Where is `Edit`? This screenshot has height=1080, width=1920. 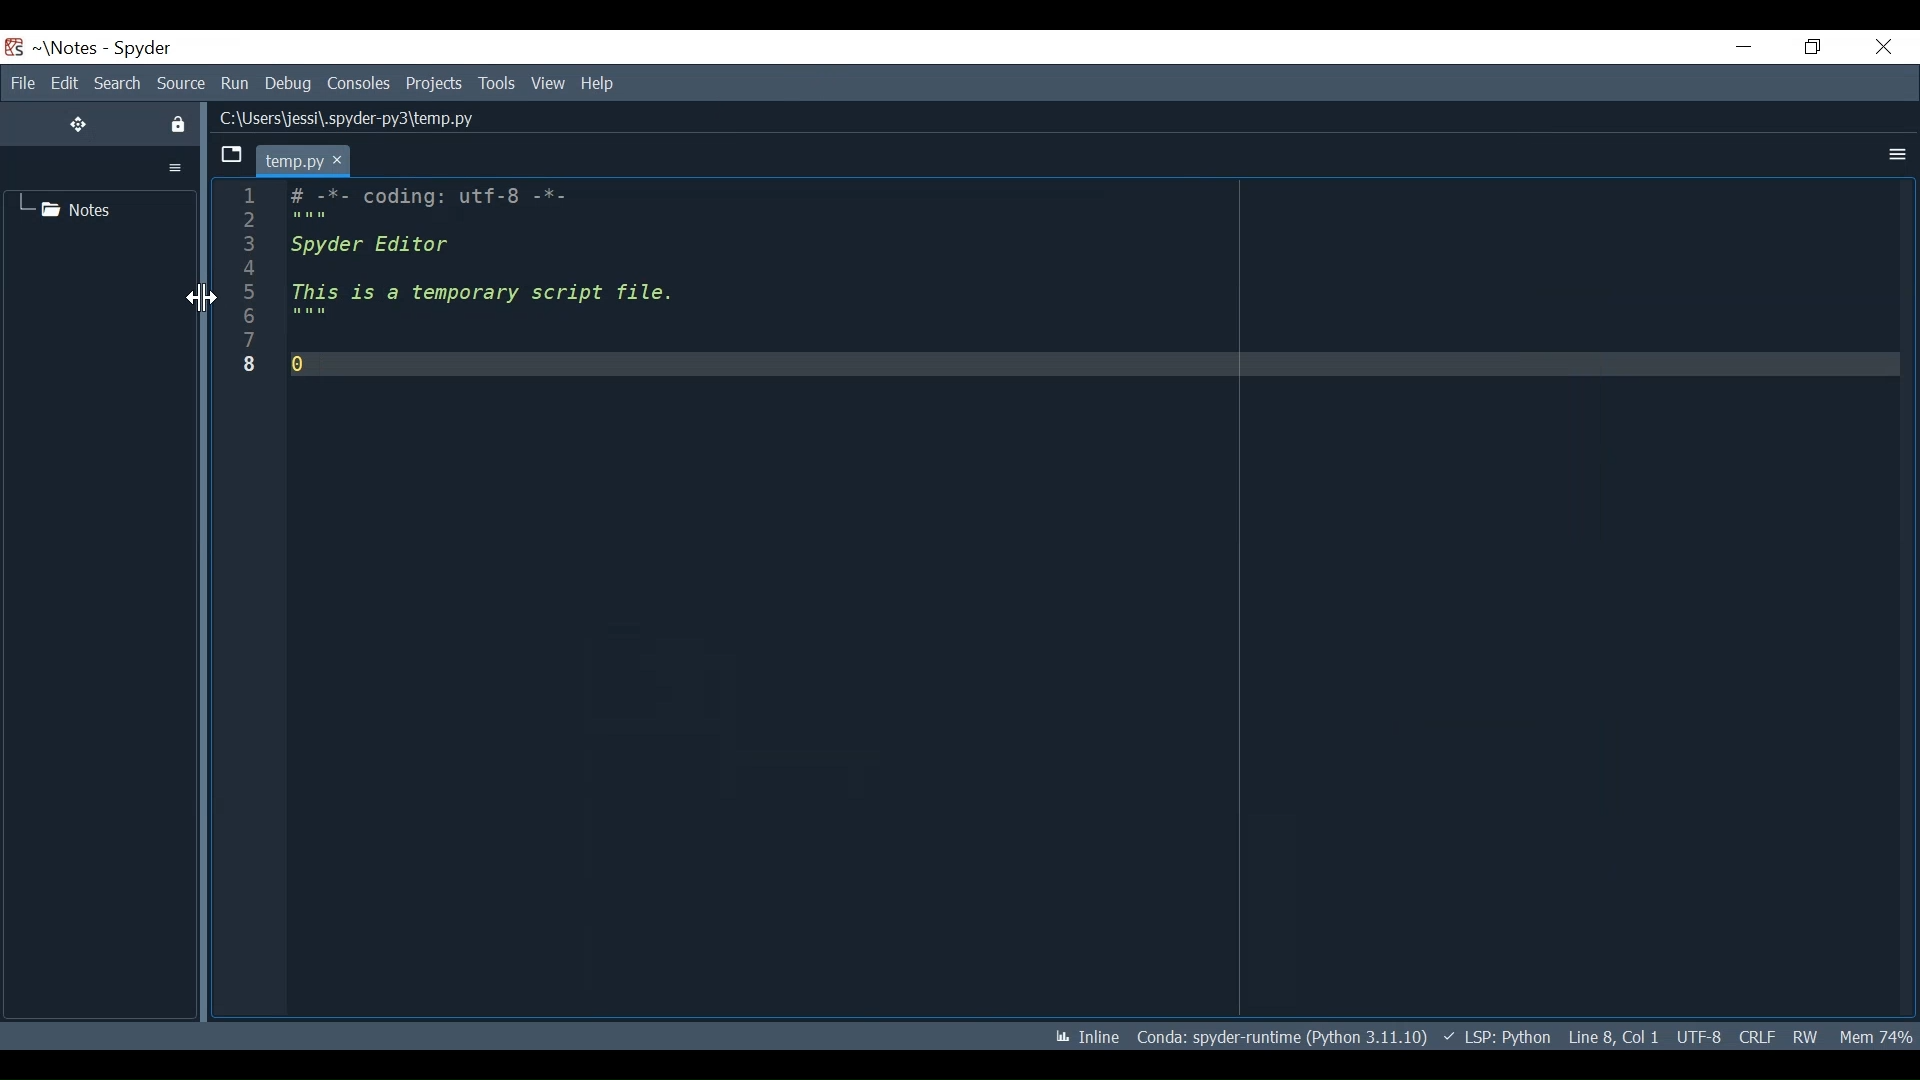 Edit is located at coordinates (62, 83).